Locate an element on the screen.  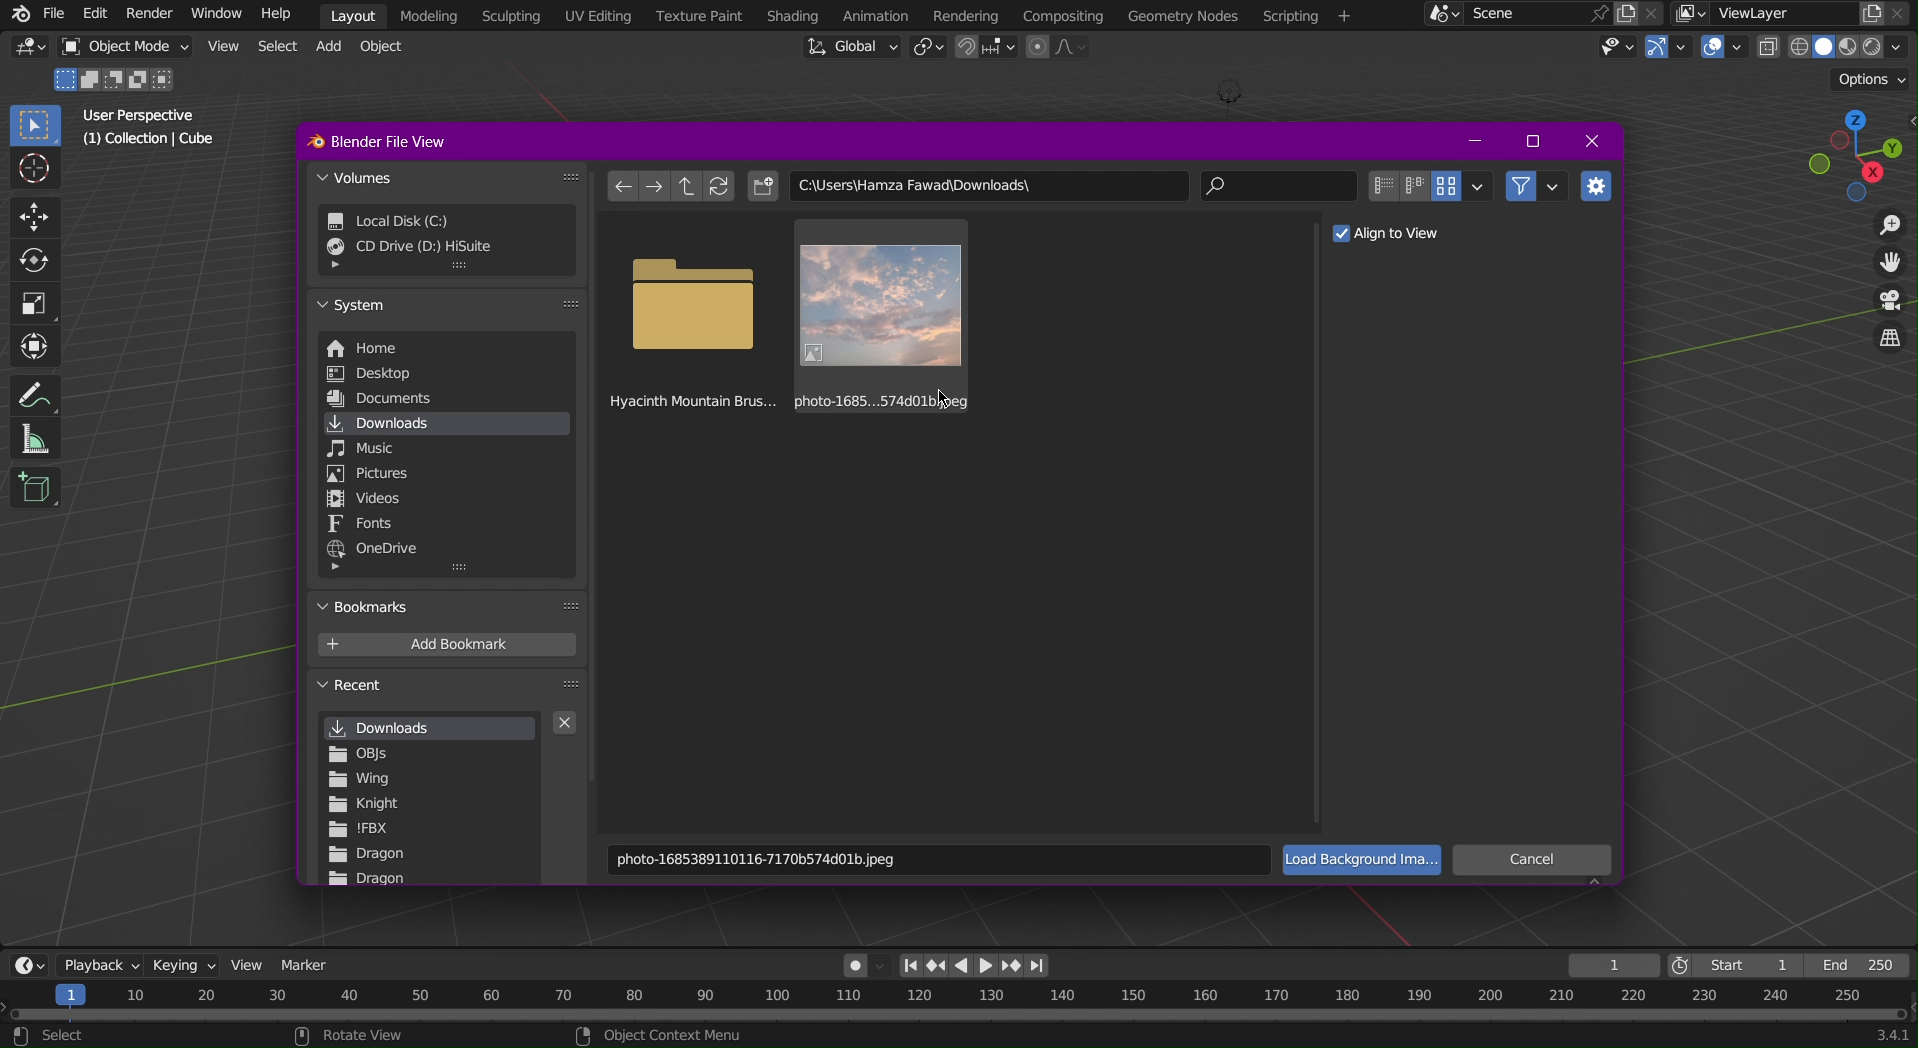
View is located at coordinates (251, 963).